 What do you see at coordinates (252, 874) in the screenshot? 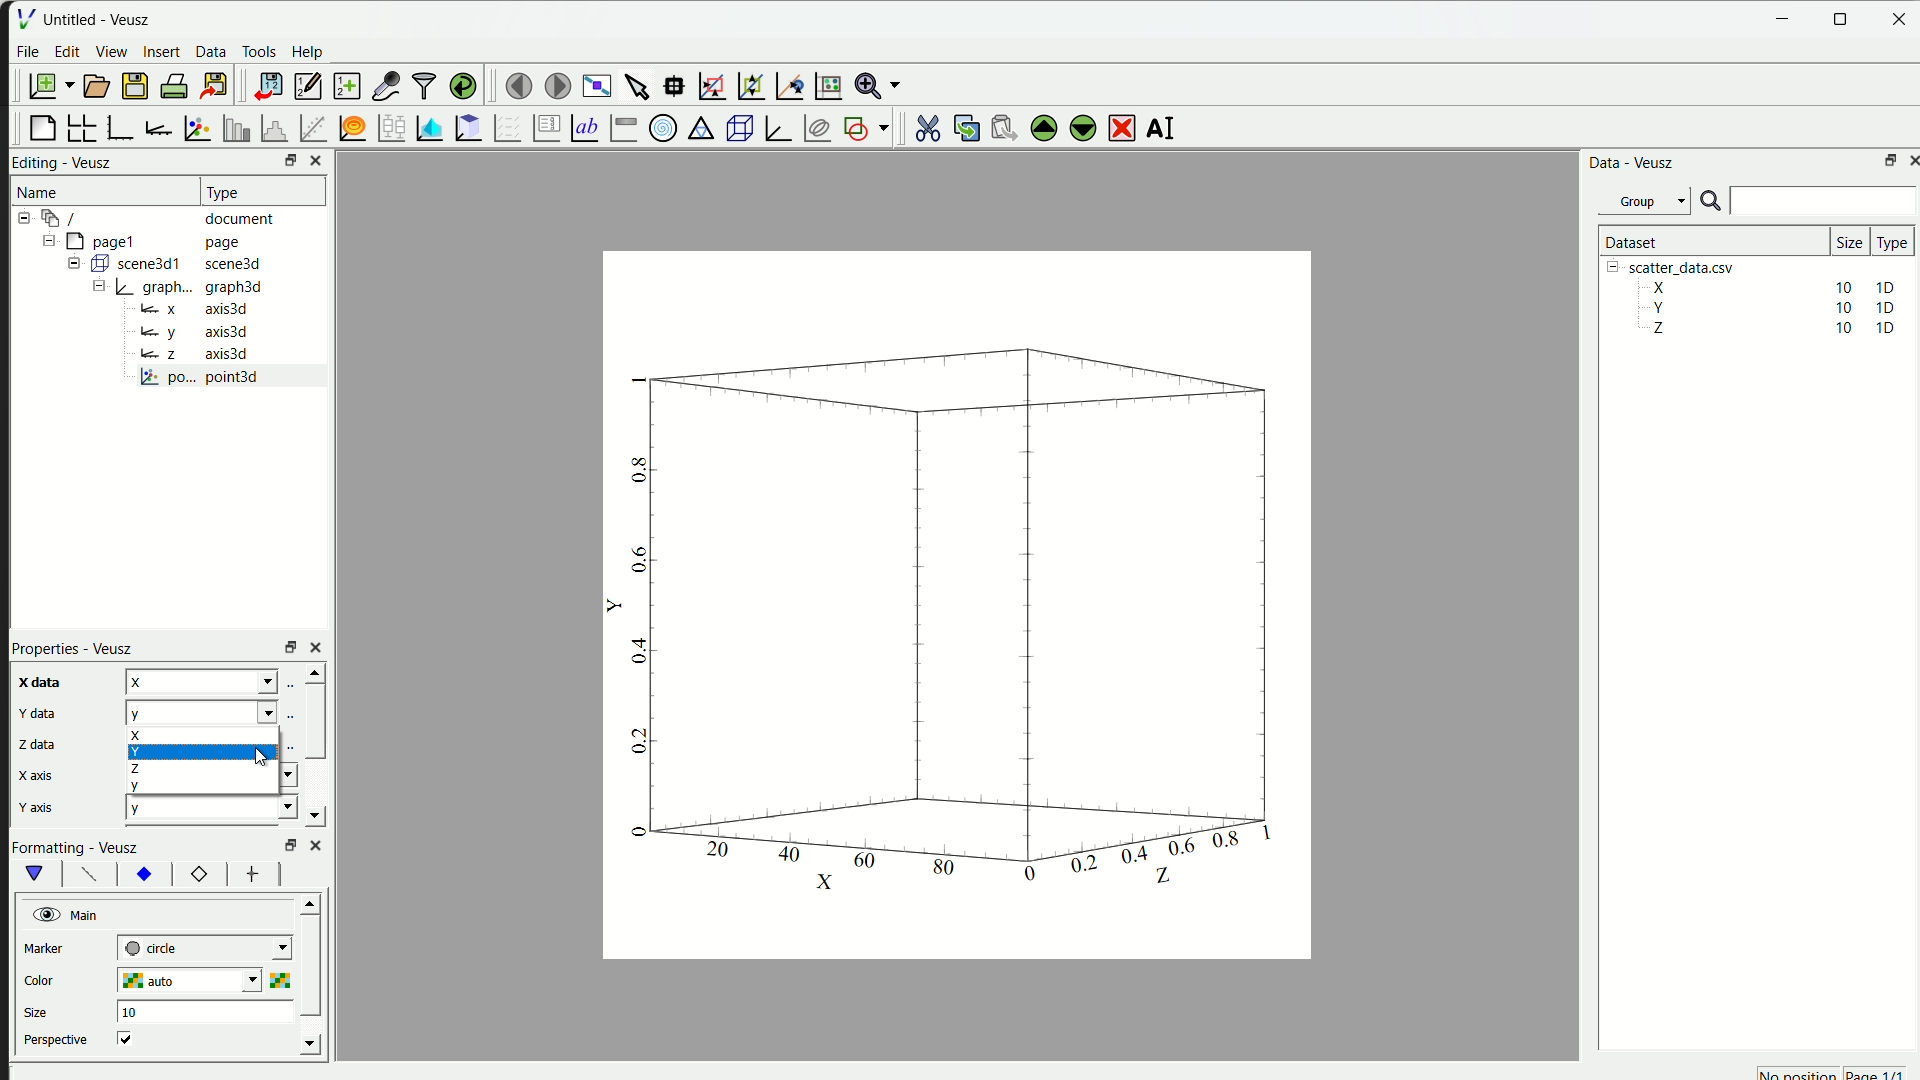
I see `font` at bounding box center [252, 874].